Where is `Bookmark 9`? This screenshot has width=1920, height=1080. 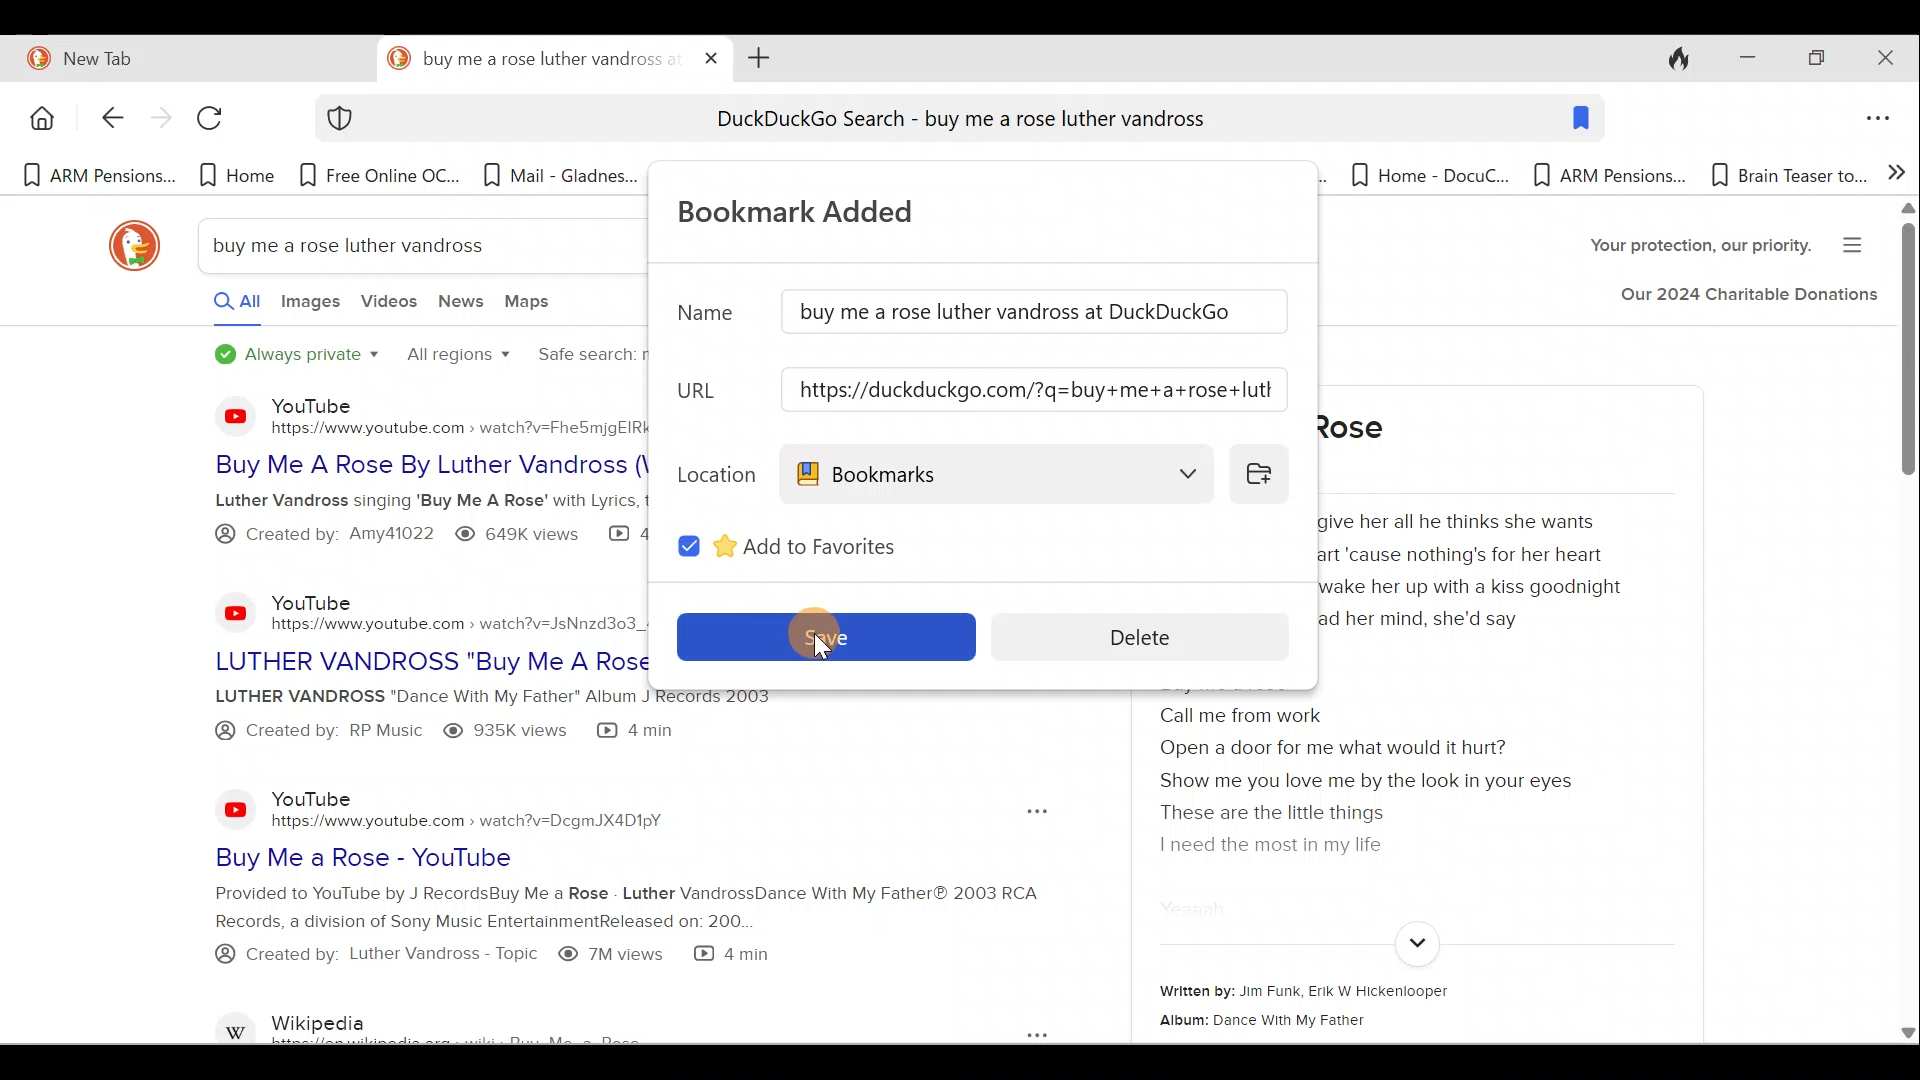 Bookmark 9 is located at coordinates (1420, 175).